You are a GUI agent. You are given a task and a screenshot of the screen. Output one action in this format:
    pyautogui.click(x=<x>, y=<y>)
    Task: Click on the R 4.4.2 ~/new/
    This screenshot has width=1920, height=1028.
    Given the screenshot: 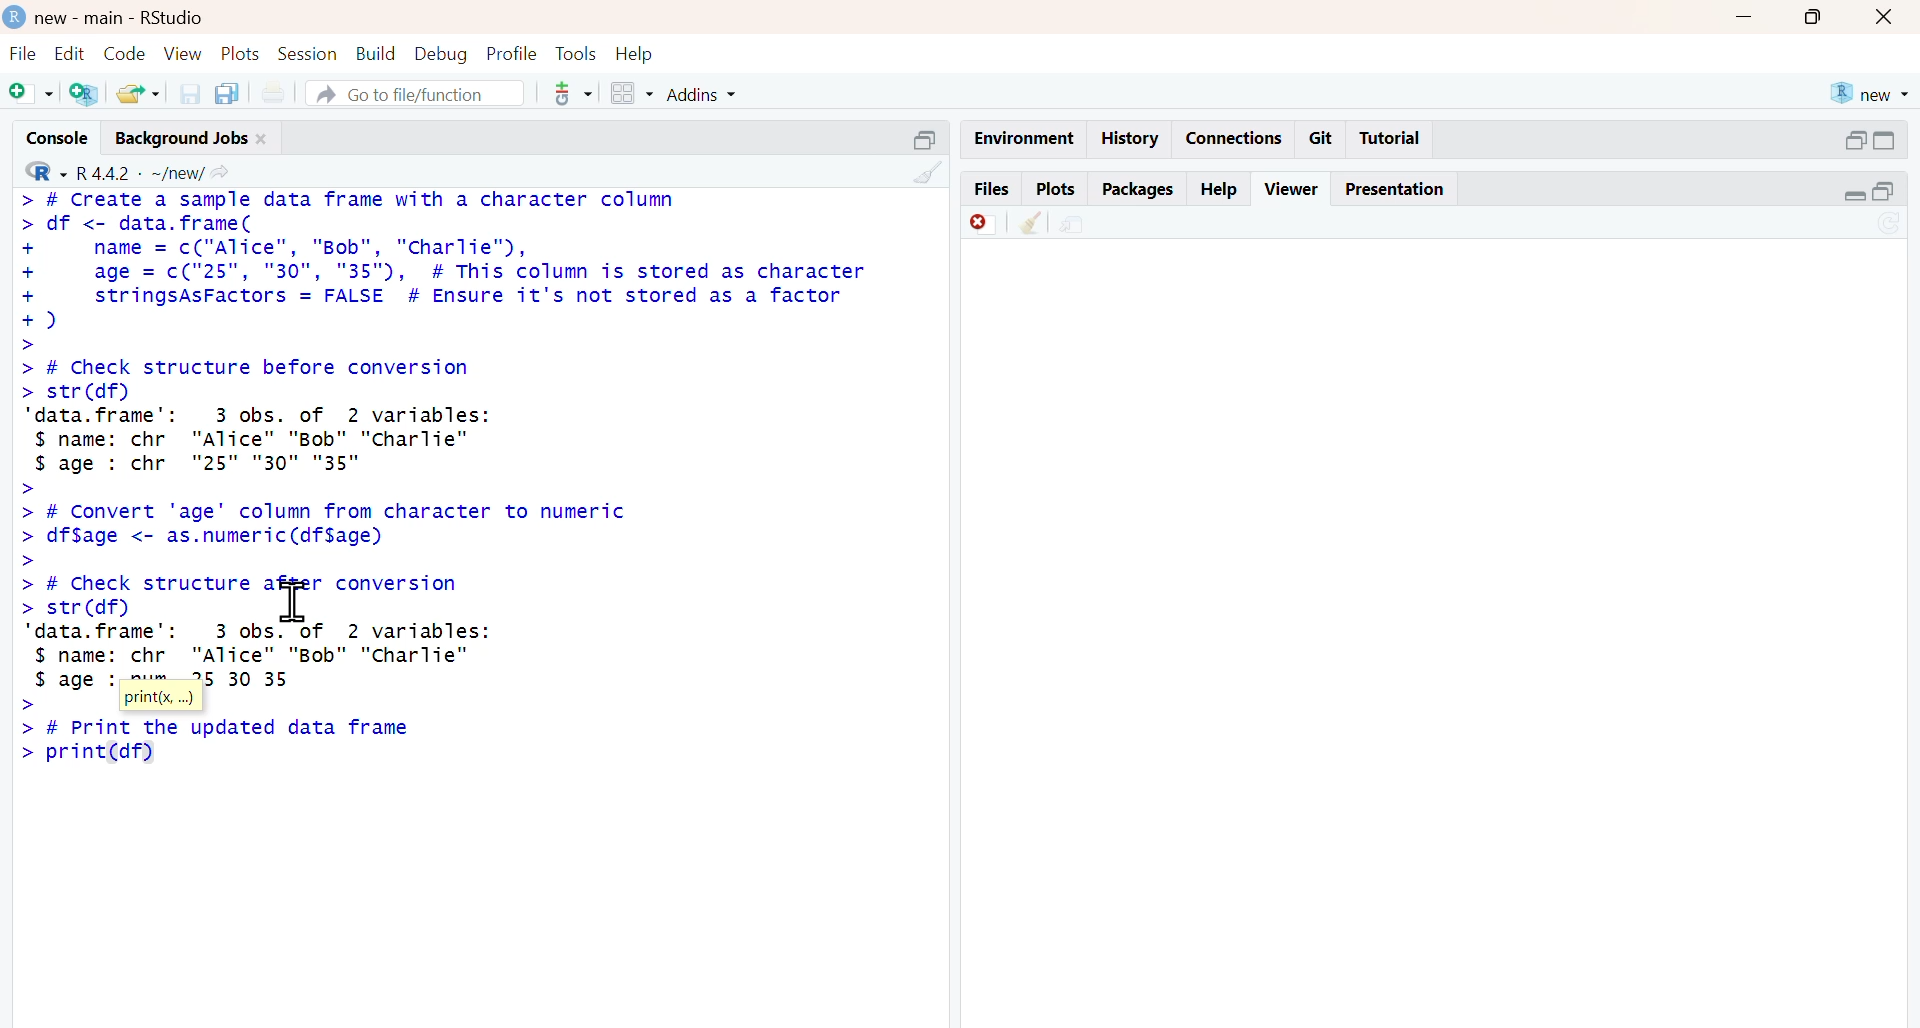 What is the action you would take?
    pyautogui.click(x=141, y=174)
    